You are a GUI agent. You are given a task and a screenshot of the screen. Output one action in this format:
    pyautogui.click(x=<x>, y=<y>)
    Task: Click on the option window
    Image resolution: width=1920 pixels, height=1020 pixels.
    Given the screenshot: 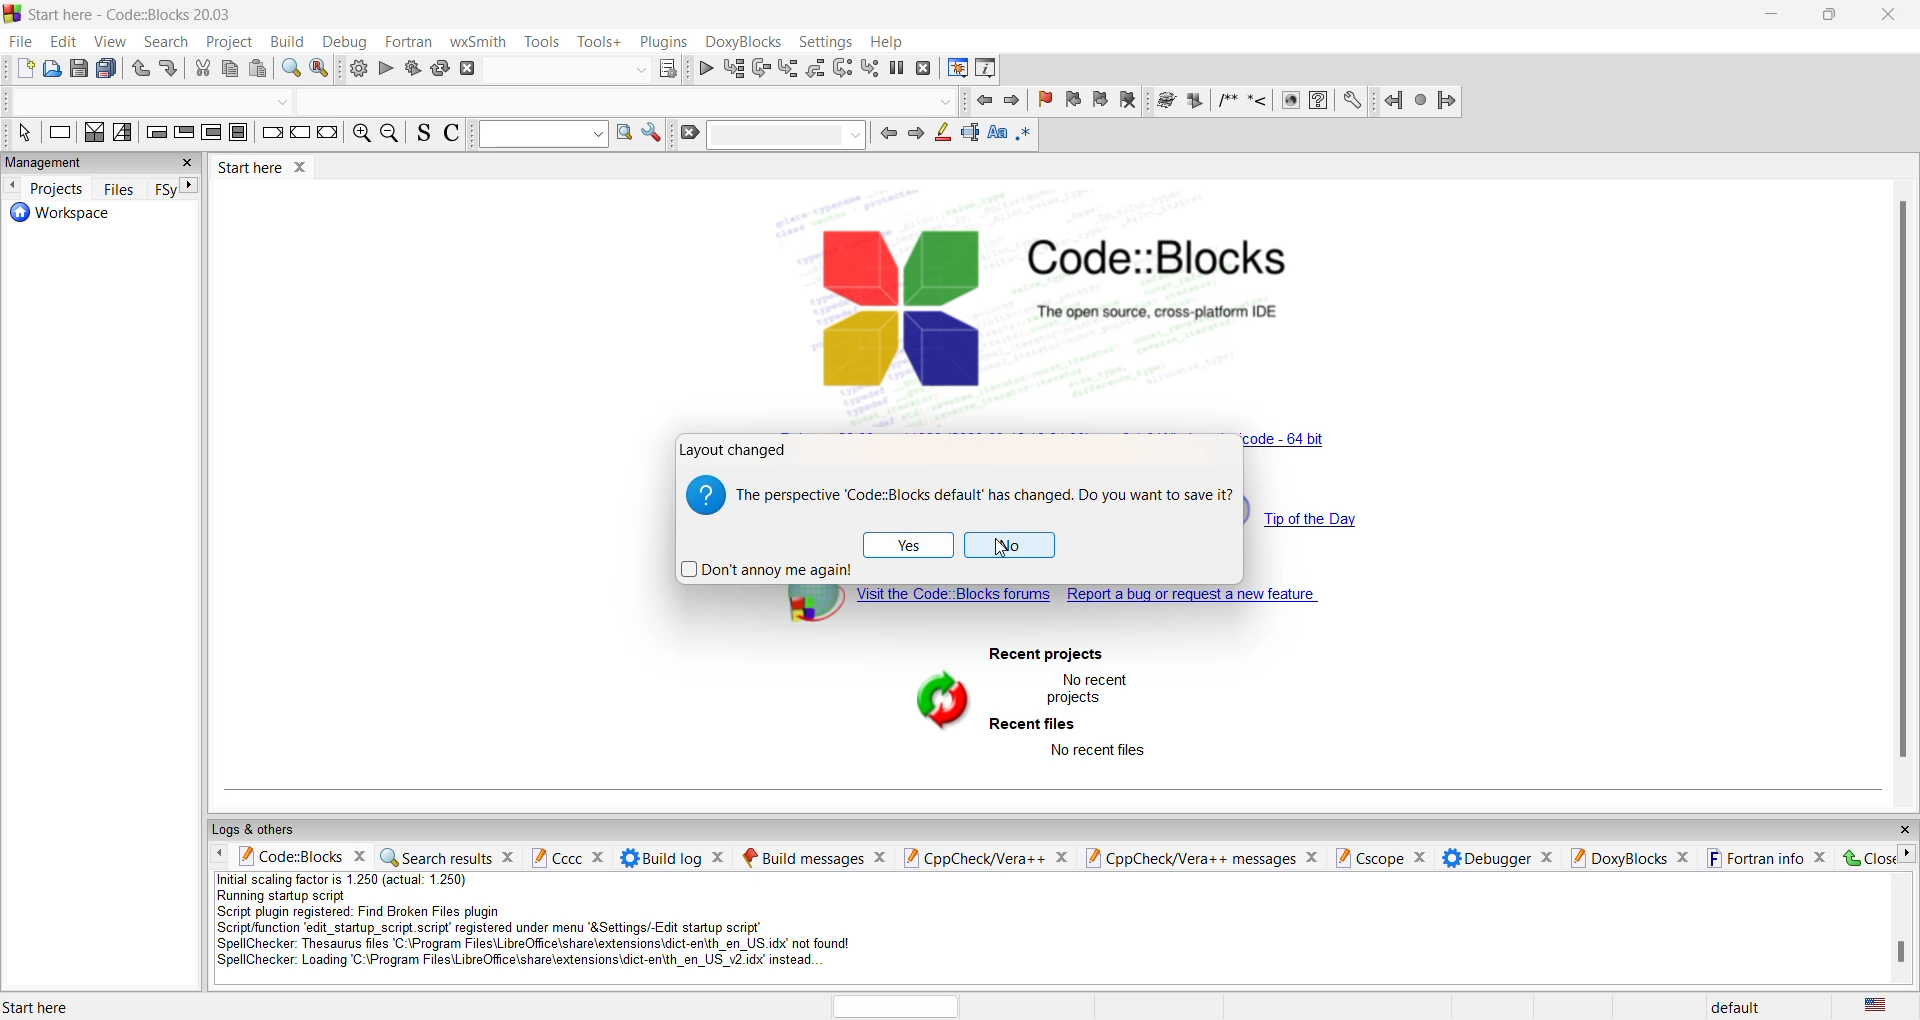 What is the action you would take?
    pyautogui.click(x=623, y=134)
    